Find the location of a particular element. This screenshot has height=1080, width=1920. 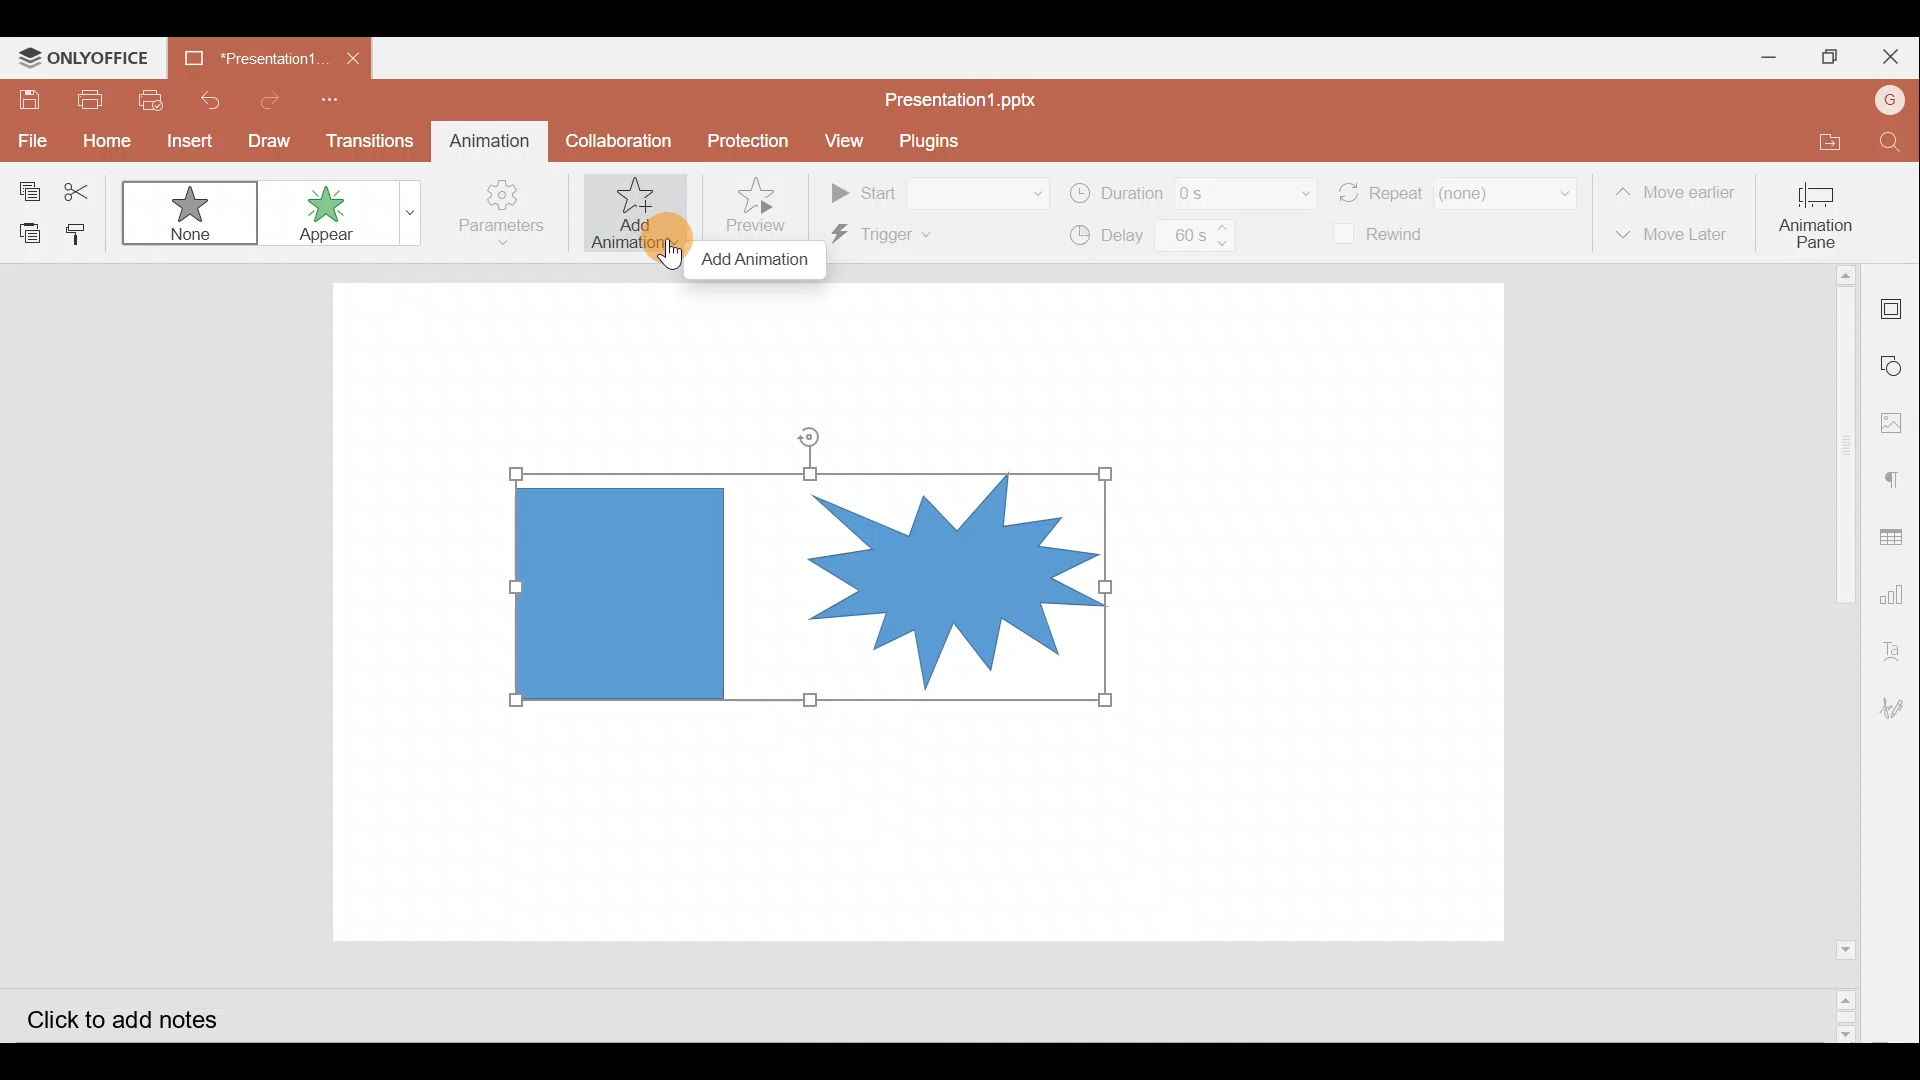

Cursor on add animation is located at coordinates (664, 234).